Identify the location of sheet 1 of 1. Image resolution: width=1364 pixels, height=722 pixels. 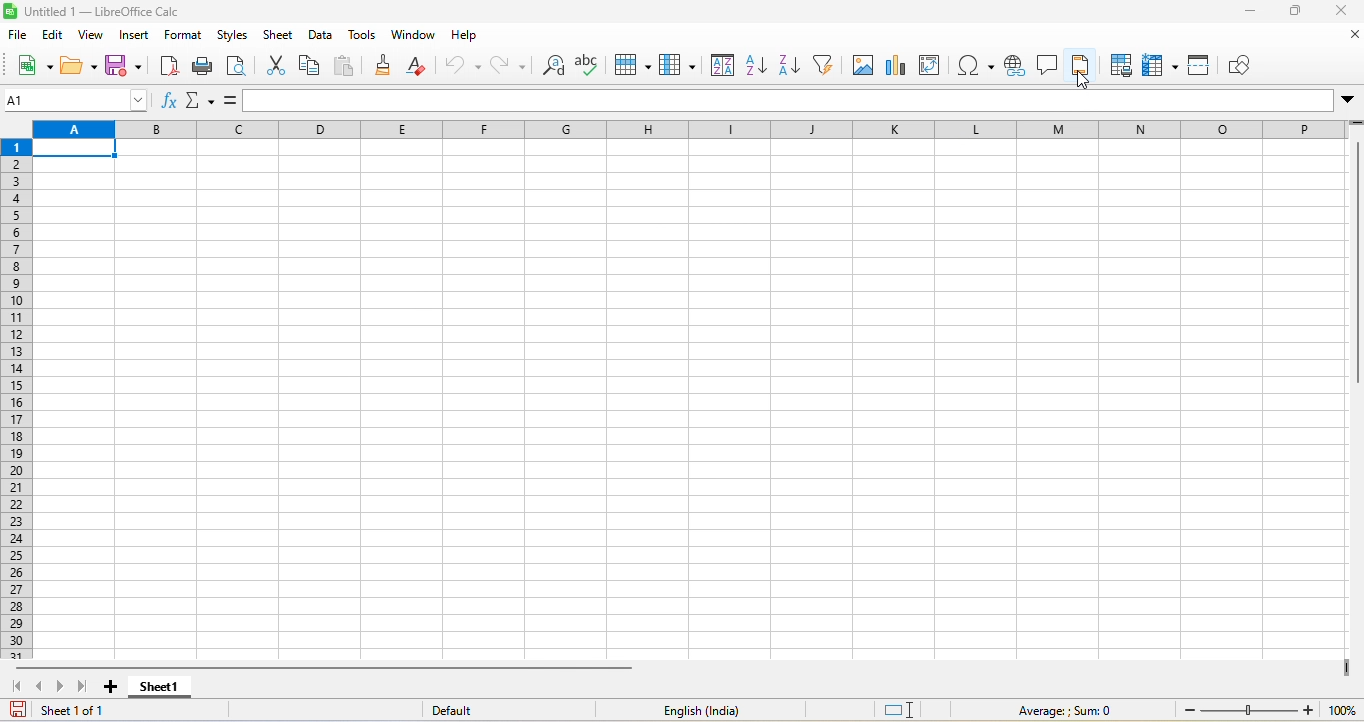
(68, 708).